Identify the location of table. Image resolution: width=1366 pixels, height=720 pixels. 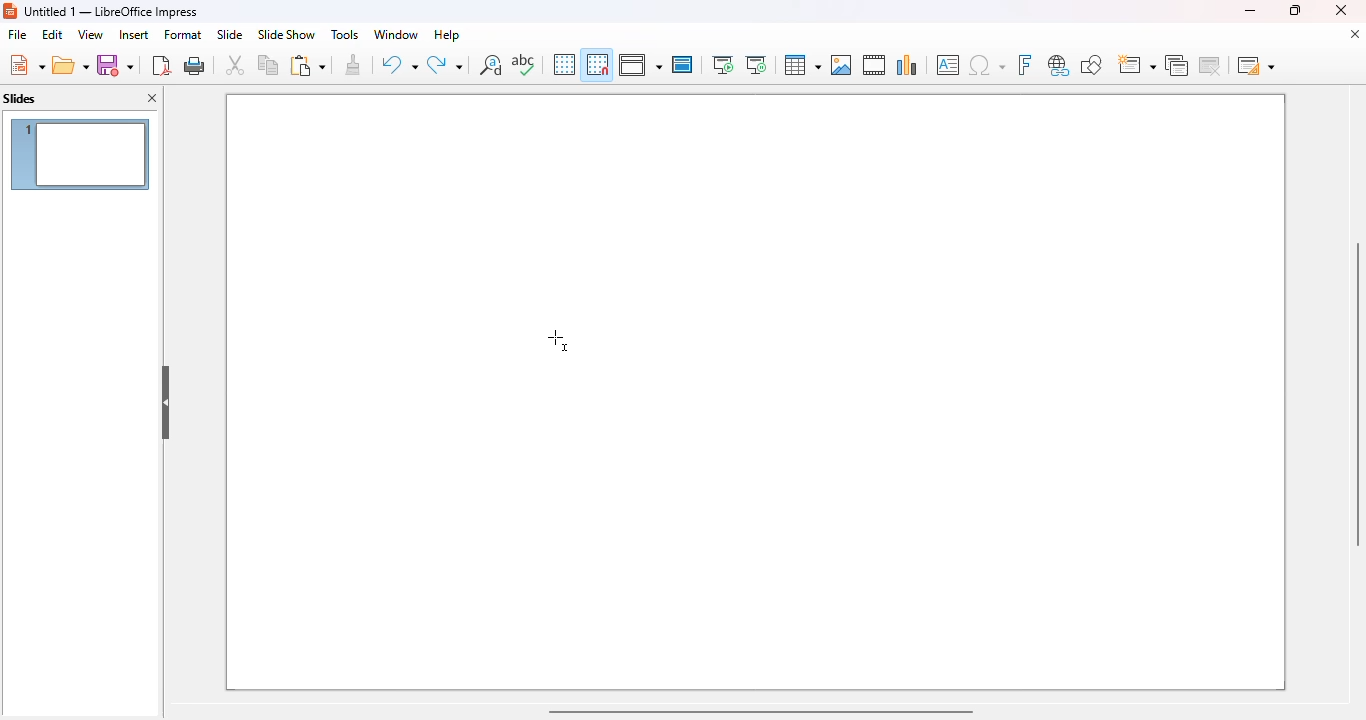
(801, 65).